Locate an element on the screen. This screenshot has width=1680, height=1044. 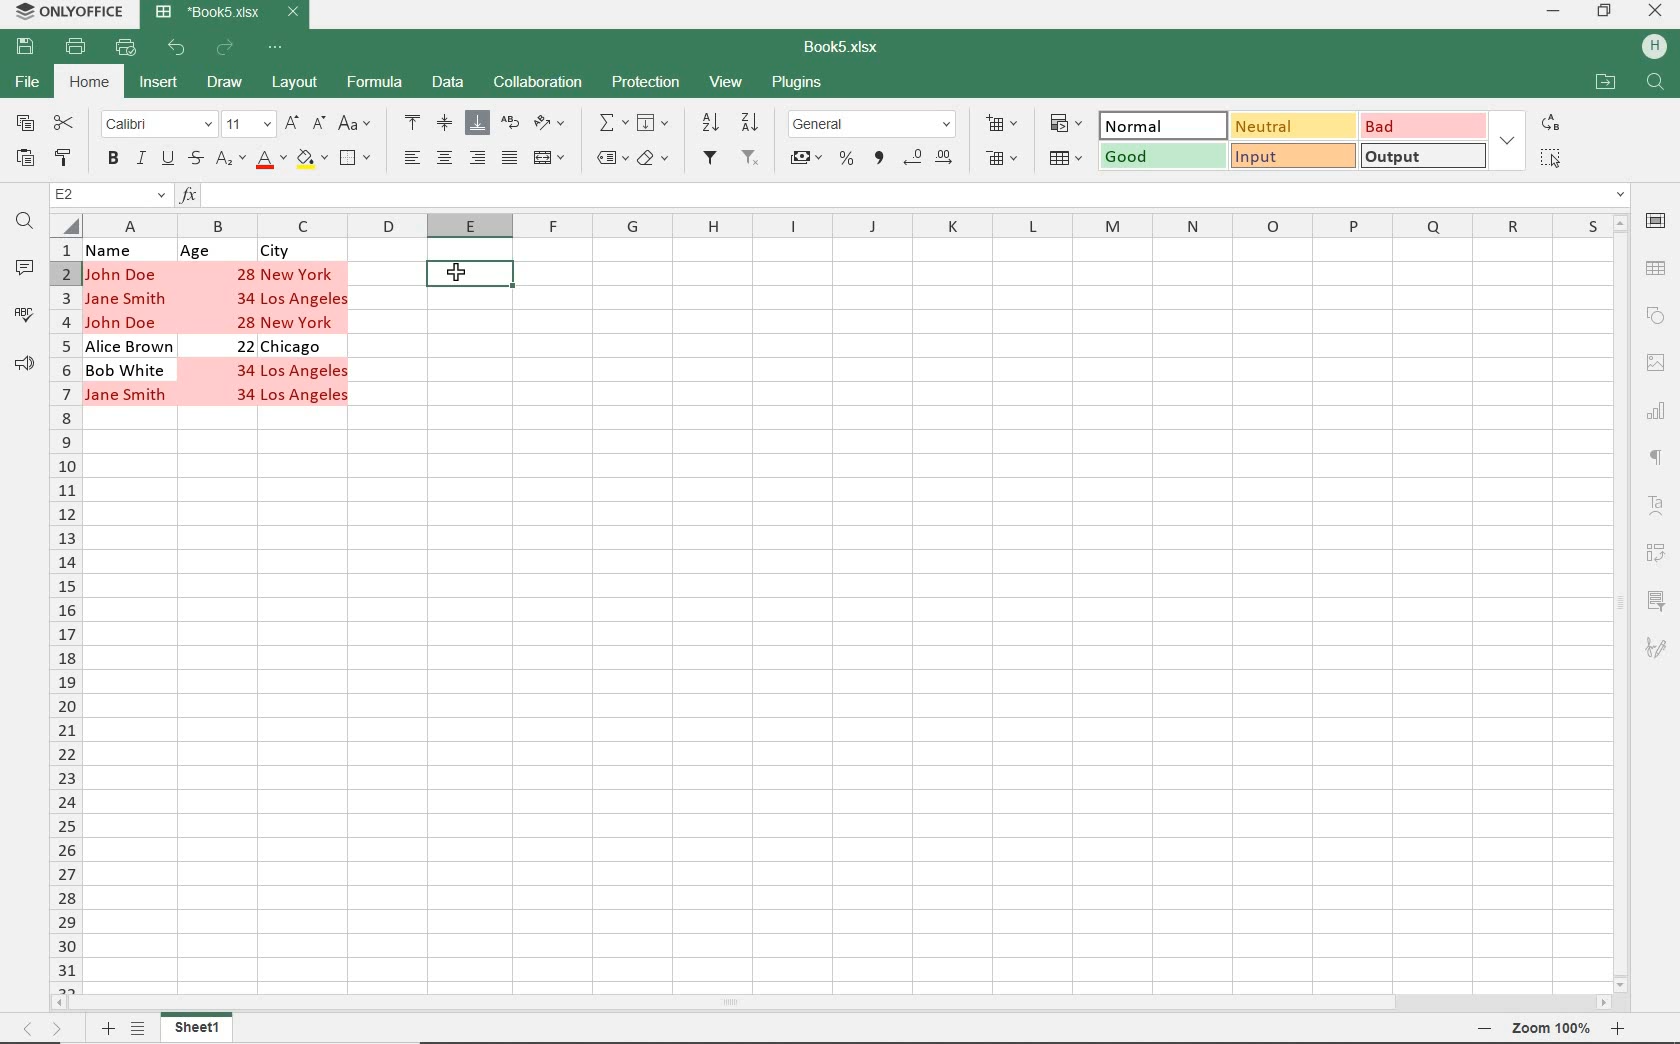
ALIGN MIDDLE is located at coordinates (445, 125).